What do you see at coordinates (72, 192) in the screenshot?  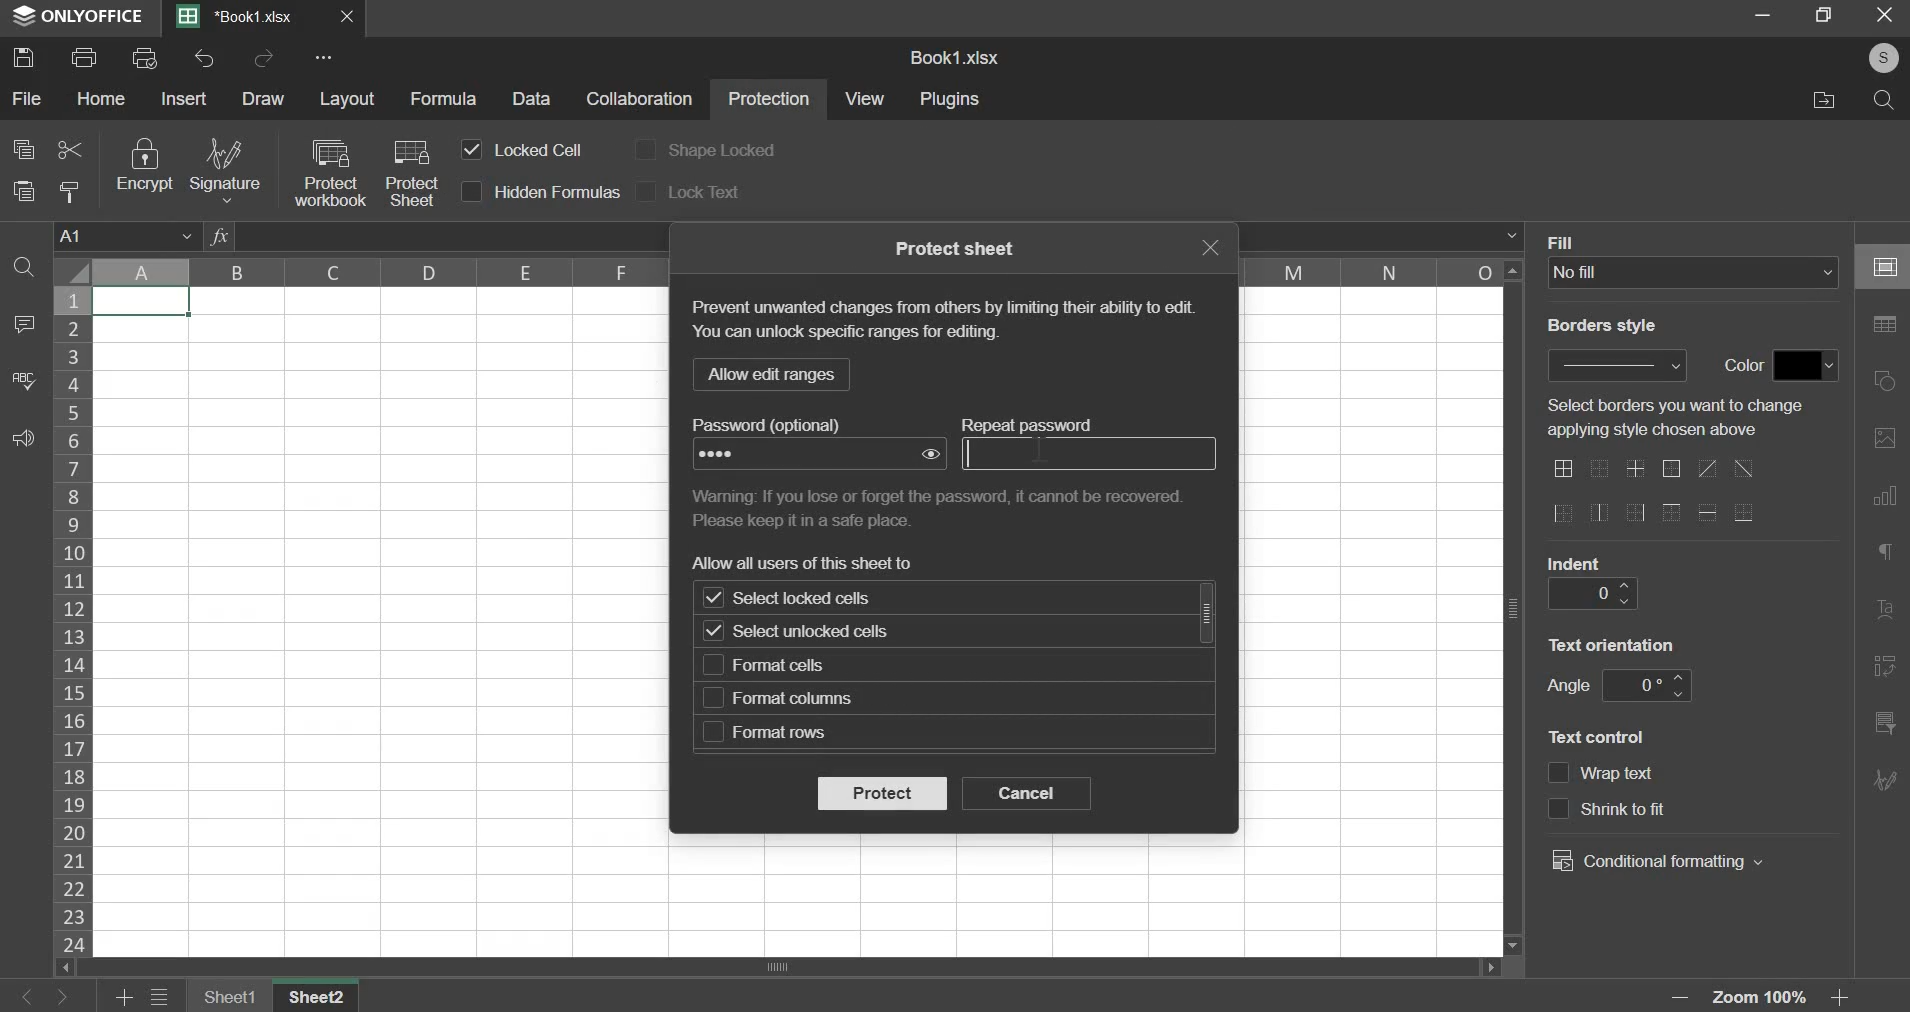 I see `copy style` at bounding box center [72, 192].